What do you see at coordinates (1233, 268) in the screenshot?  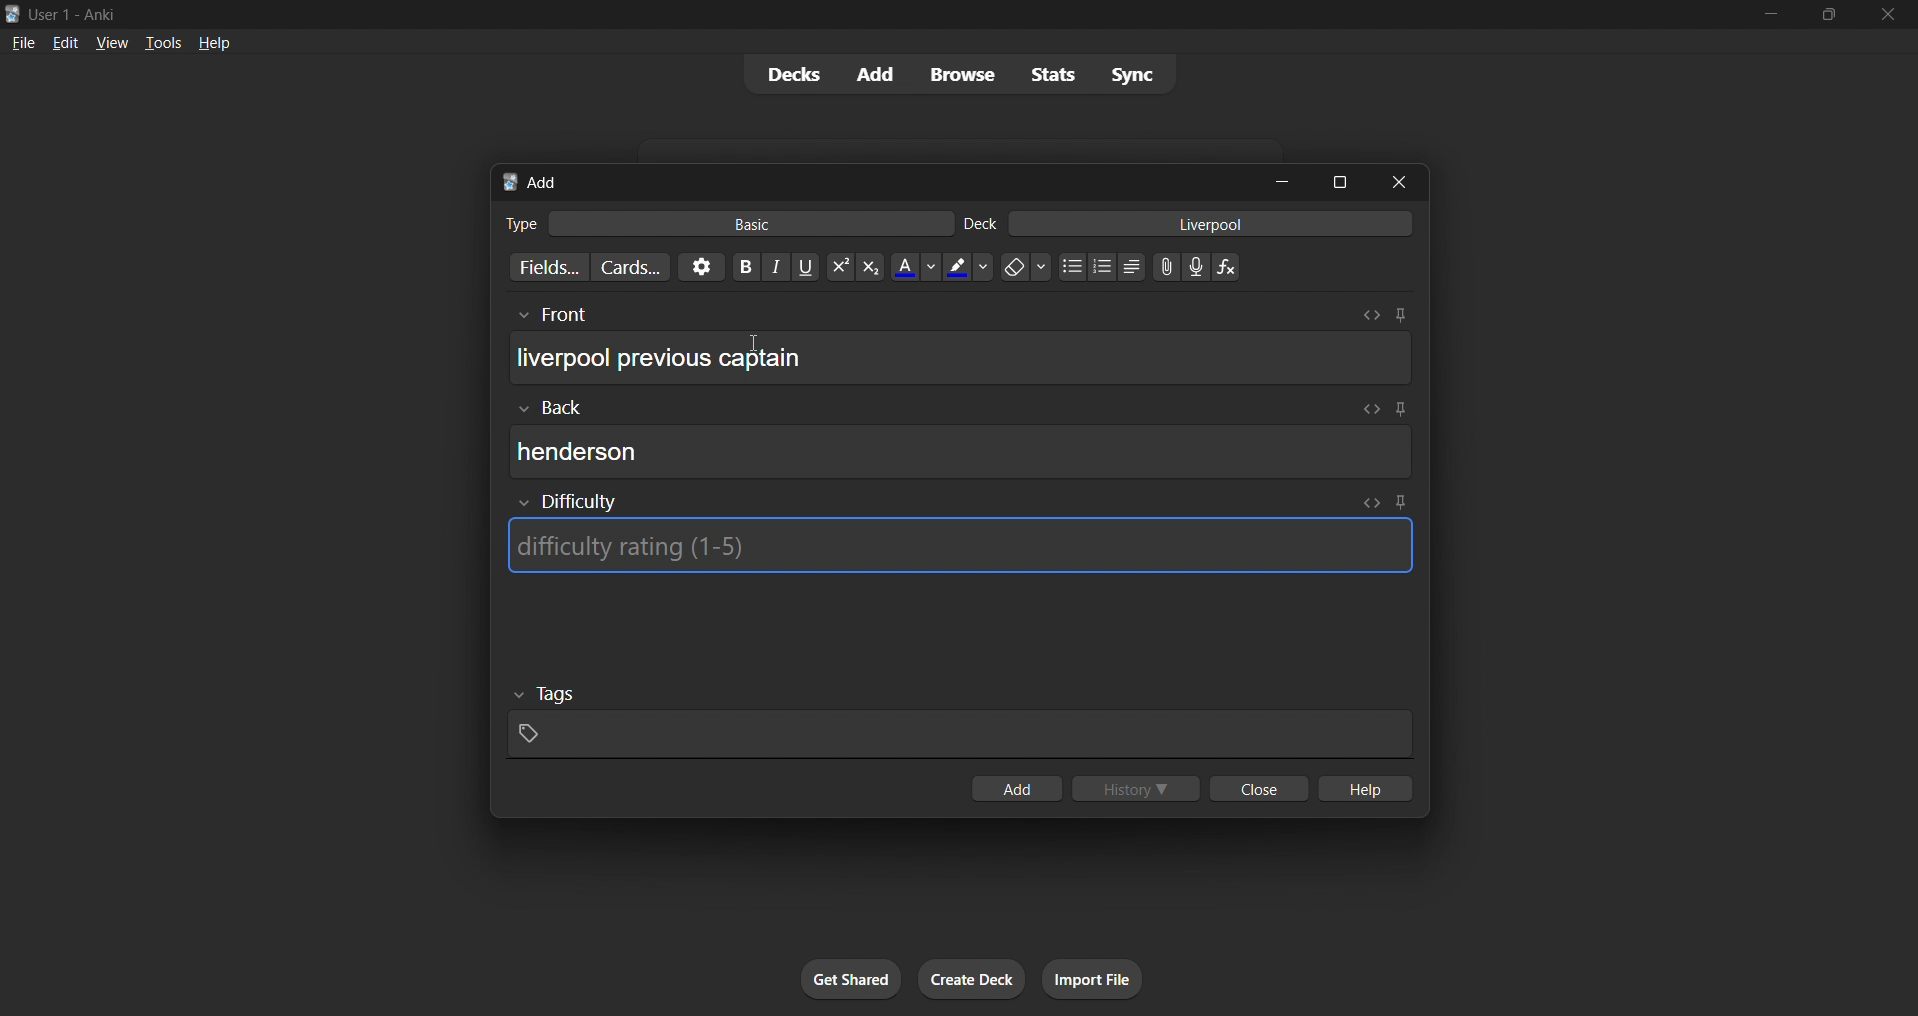 I see `function` at bounding box center [1233, 268].